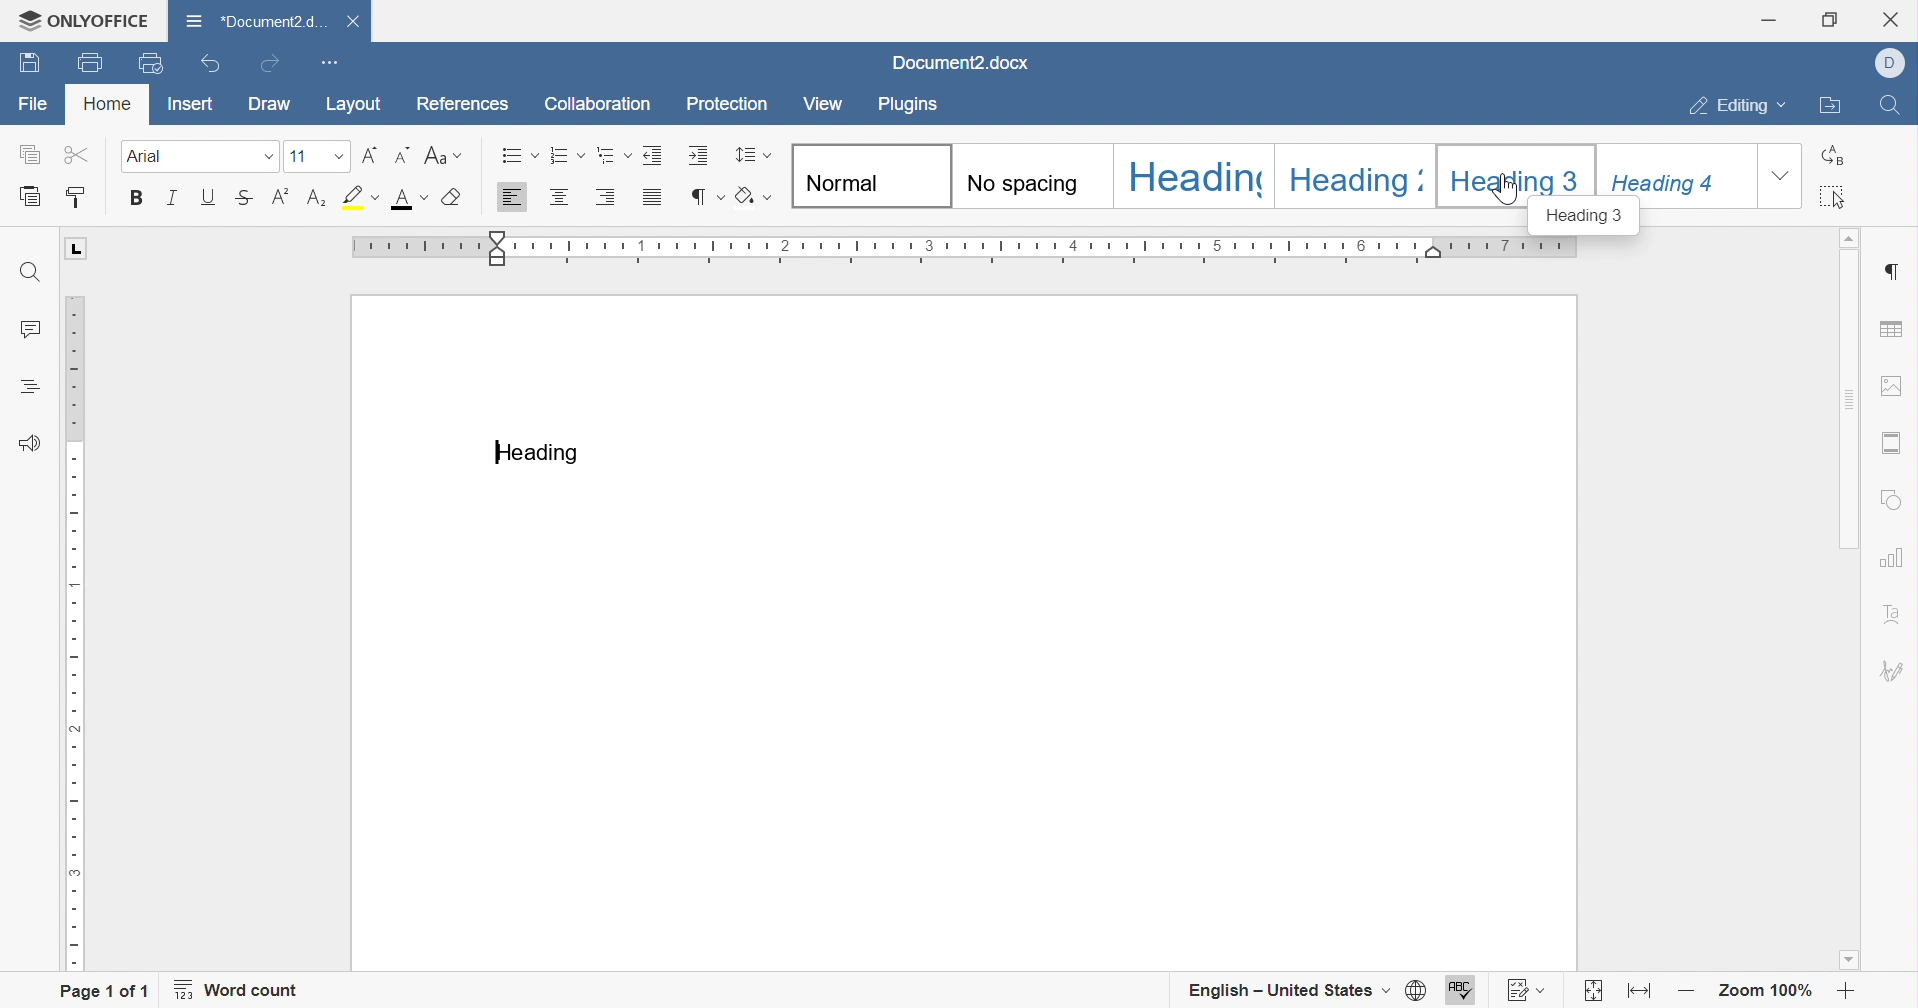  Describe the element at coordinates (911, 103) in the screenshot. I see `Plugins` at that location.